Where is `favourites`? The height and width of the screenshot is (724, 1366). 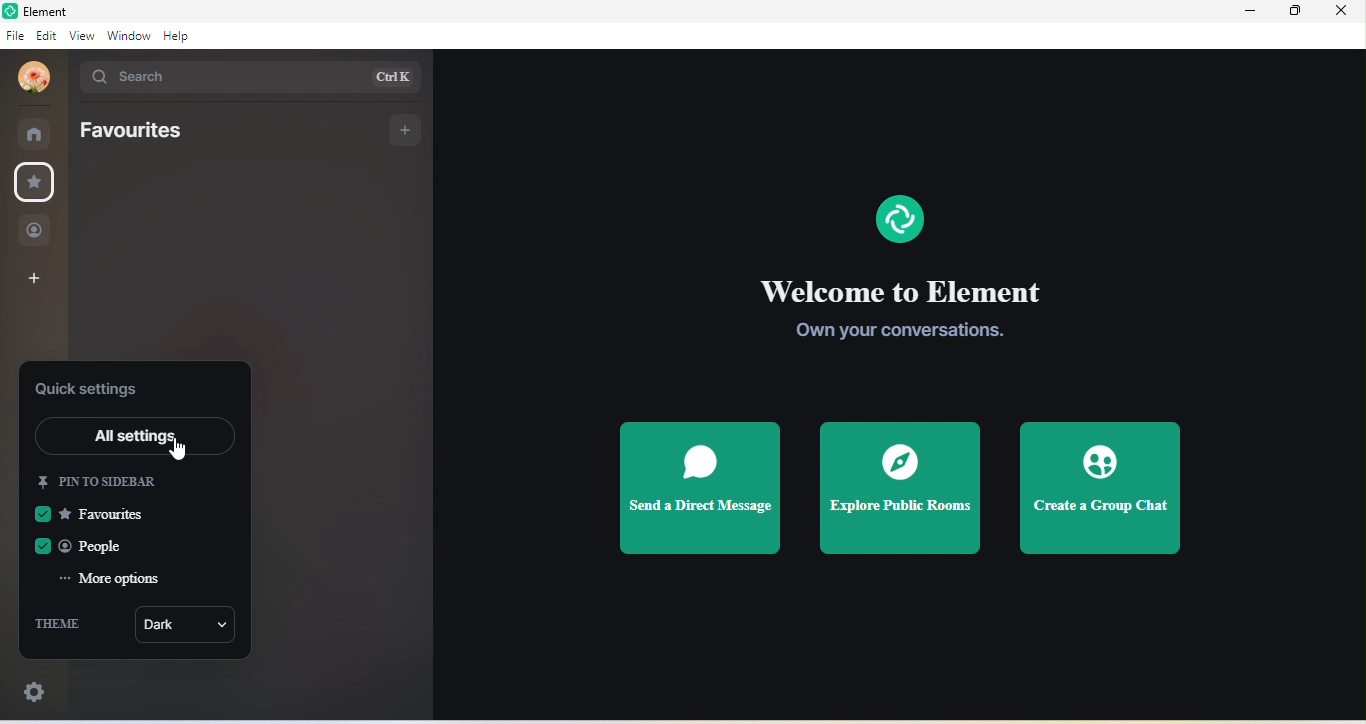
favourites is located at coordinates (37, 183).